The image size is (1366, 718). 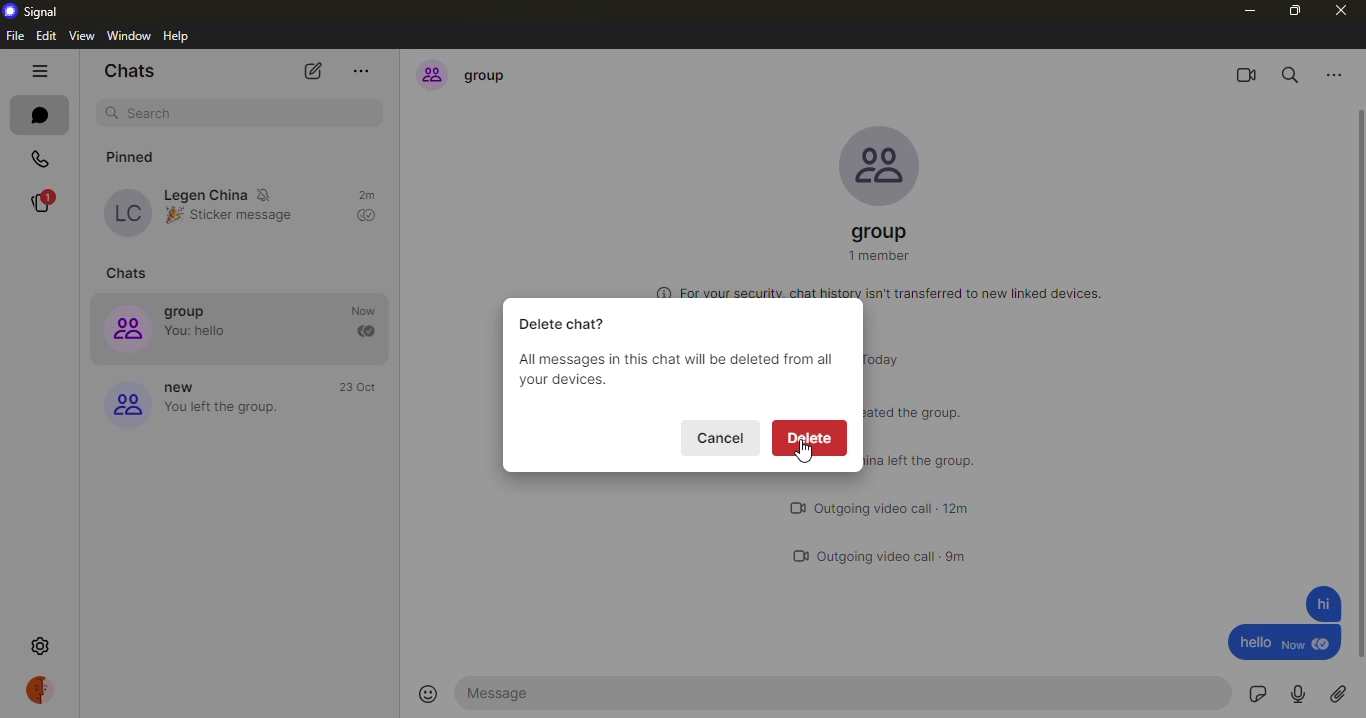 What do you see at coordinates (880, 258) in the screenshot?
I see `1 member` at bounding box center [880, 258].